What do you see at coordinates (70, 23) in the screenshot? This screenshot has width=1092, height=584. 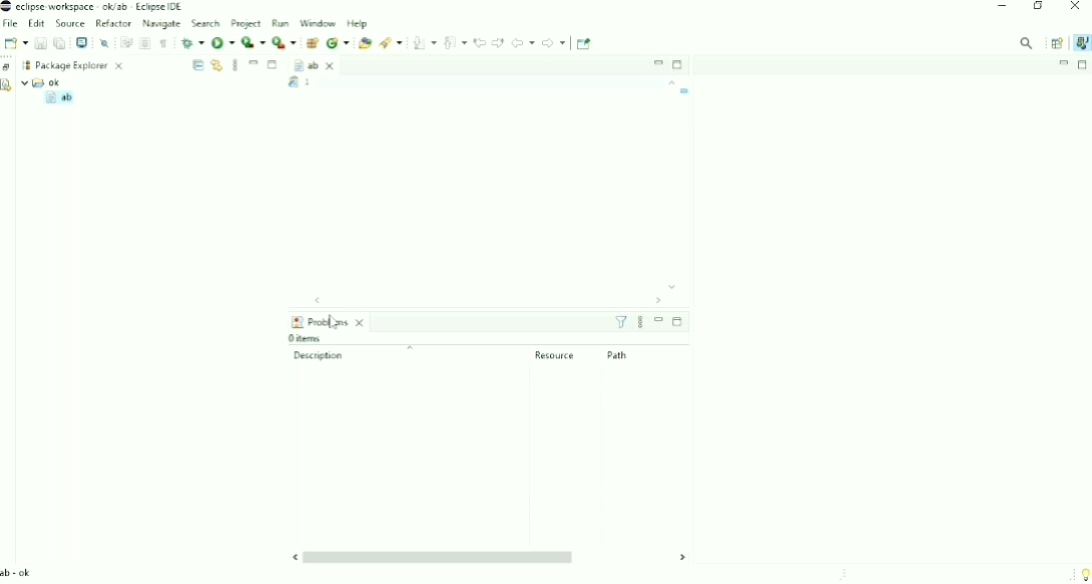 I see `Source` at bounding box center [70, 23].